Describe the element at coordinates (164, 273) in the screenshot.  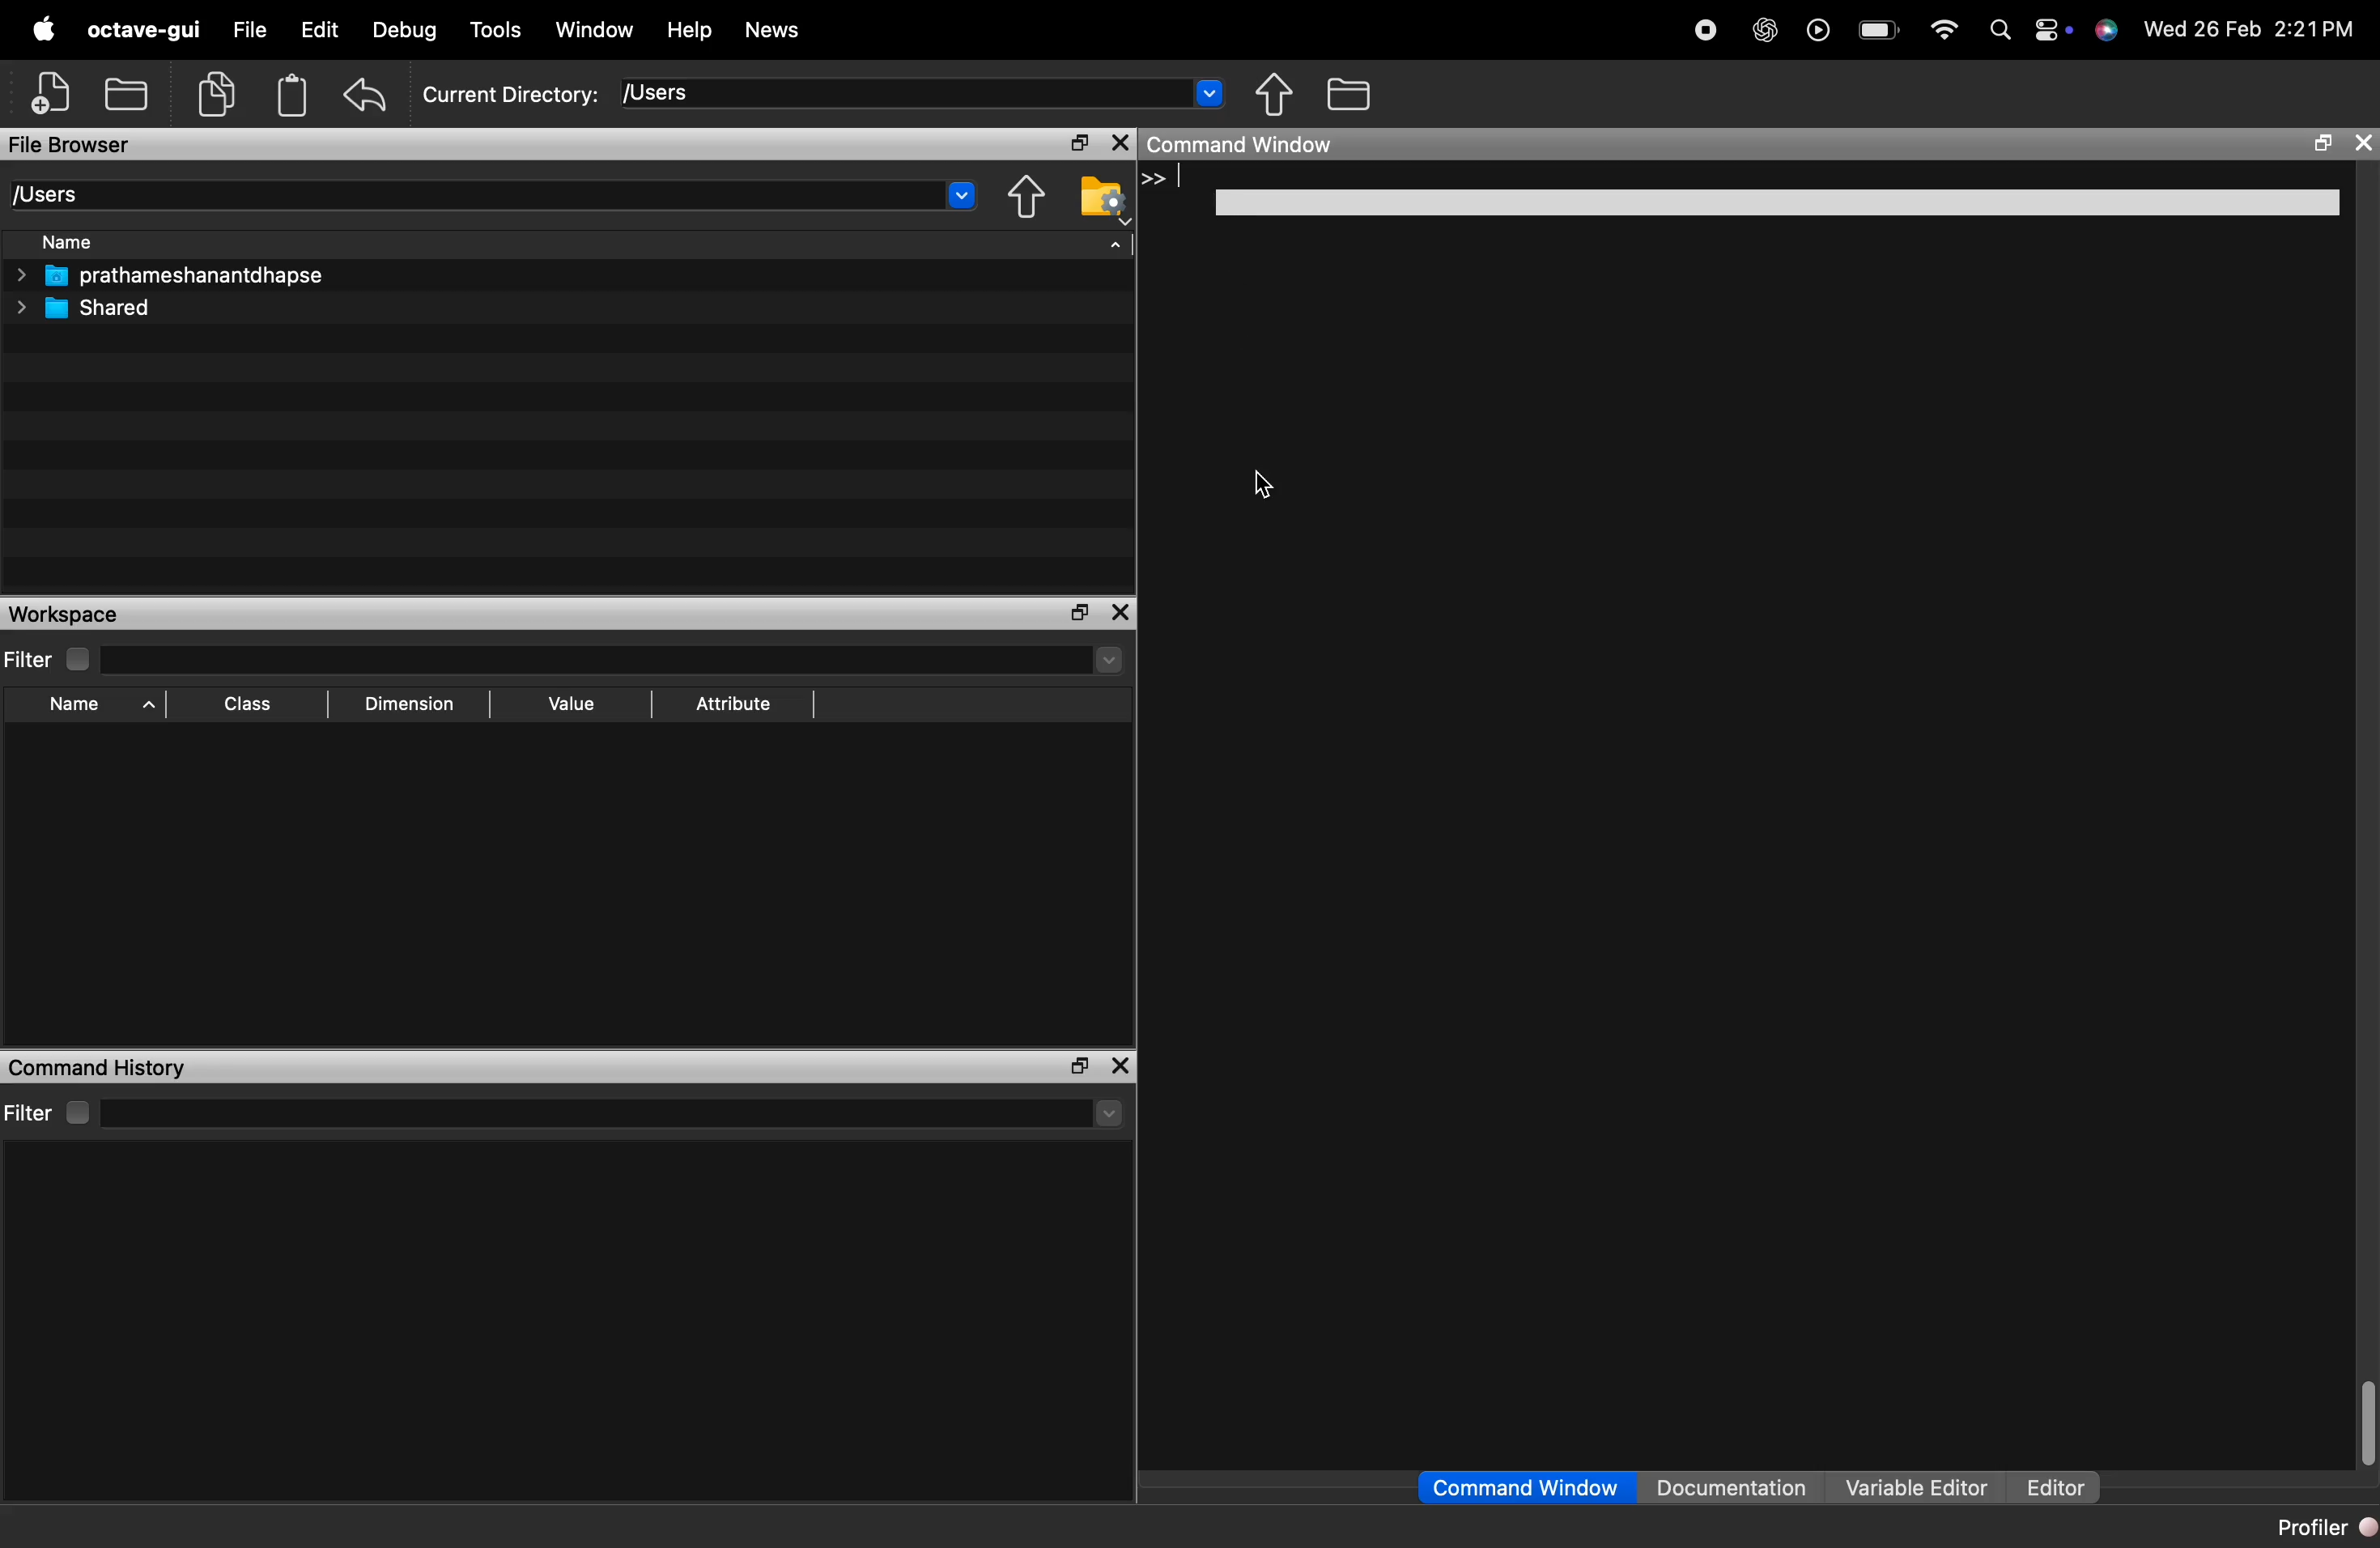
I see `prathameshanantdhapse` at that location.